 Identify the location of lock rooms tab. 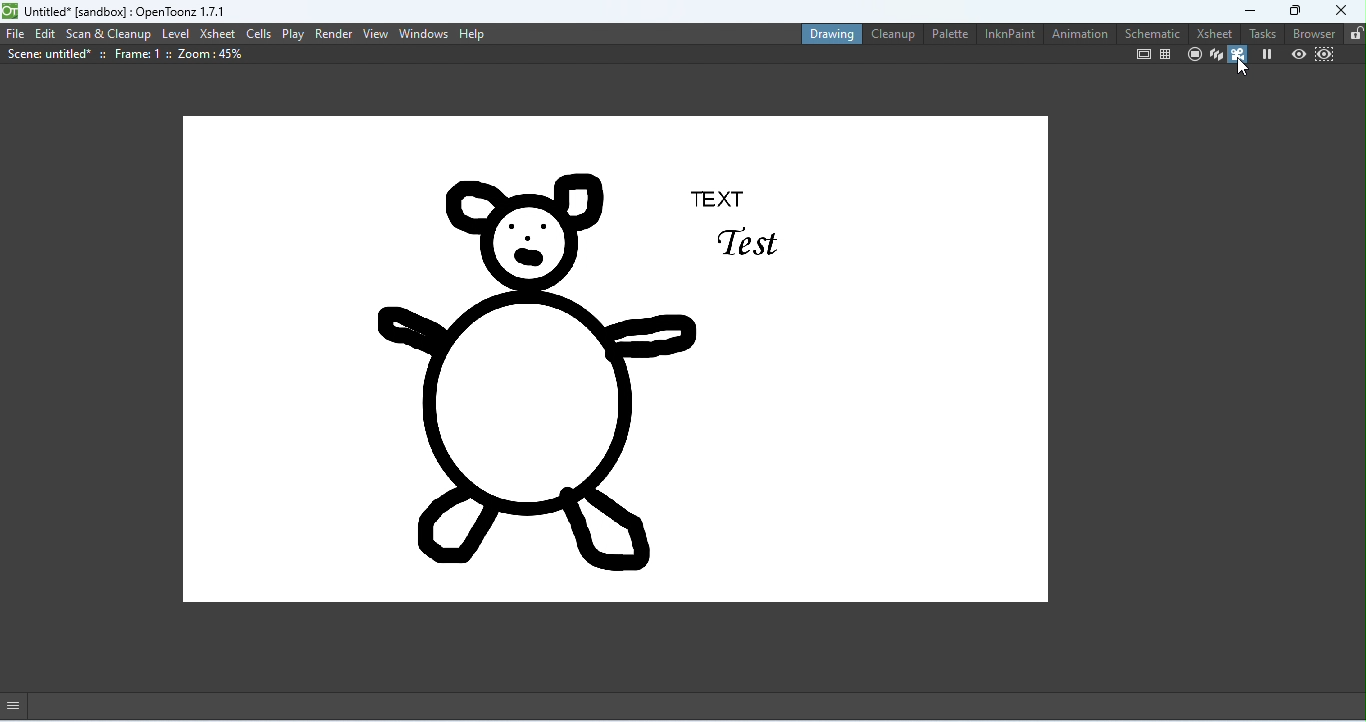
(1353, 33).